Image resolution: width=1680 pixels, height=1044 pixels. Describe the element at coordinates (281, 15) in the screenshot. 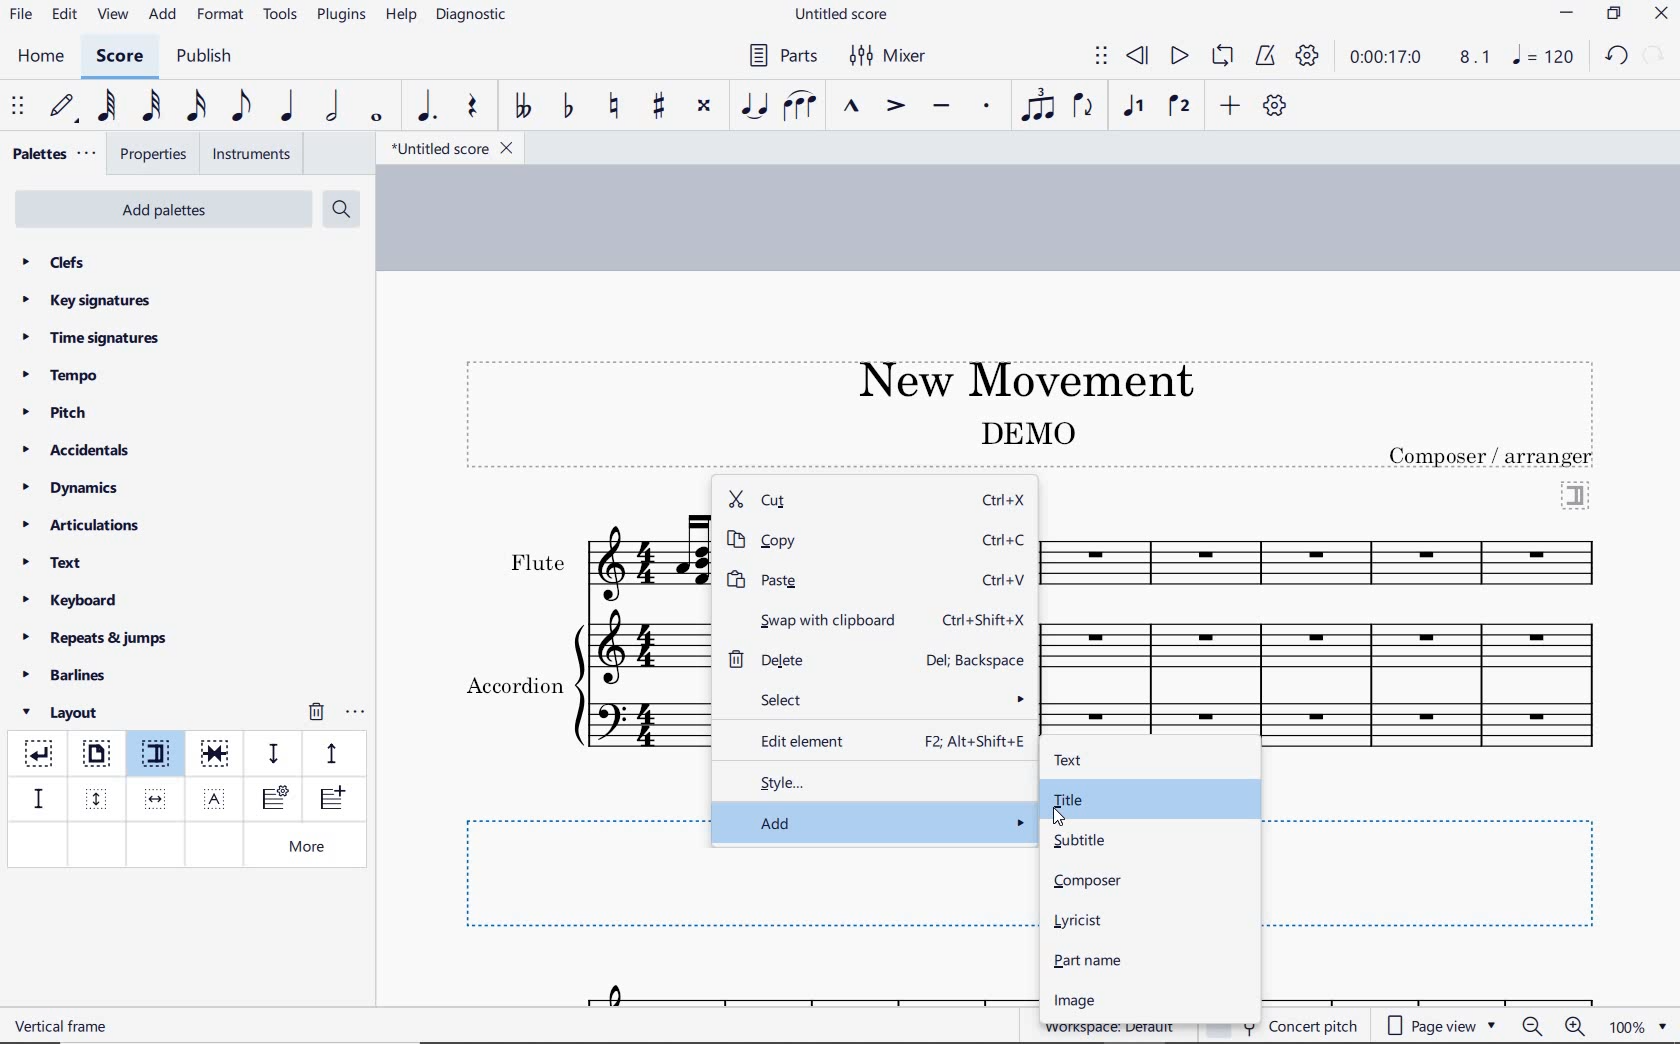

I see `tools` at that location.